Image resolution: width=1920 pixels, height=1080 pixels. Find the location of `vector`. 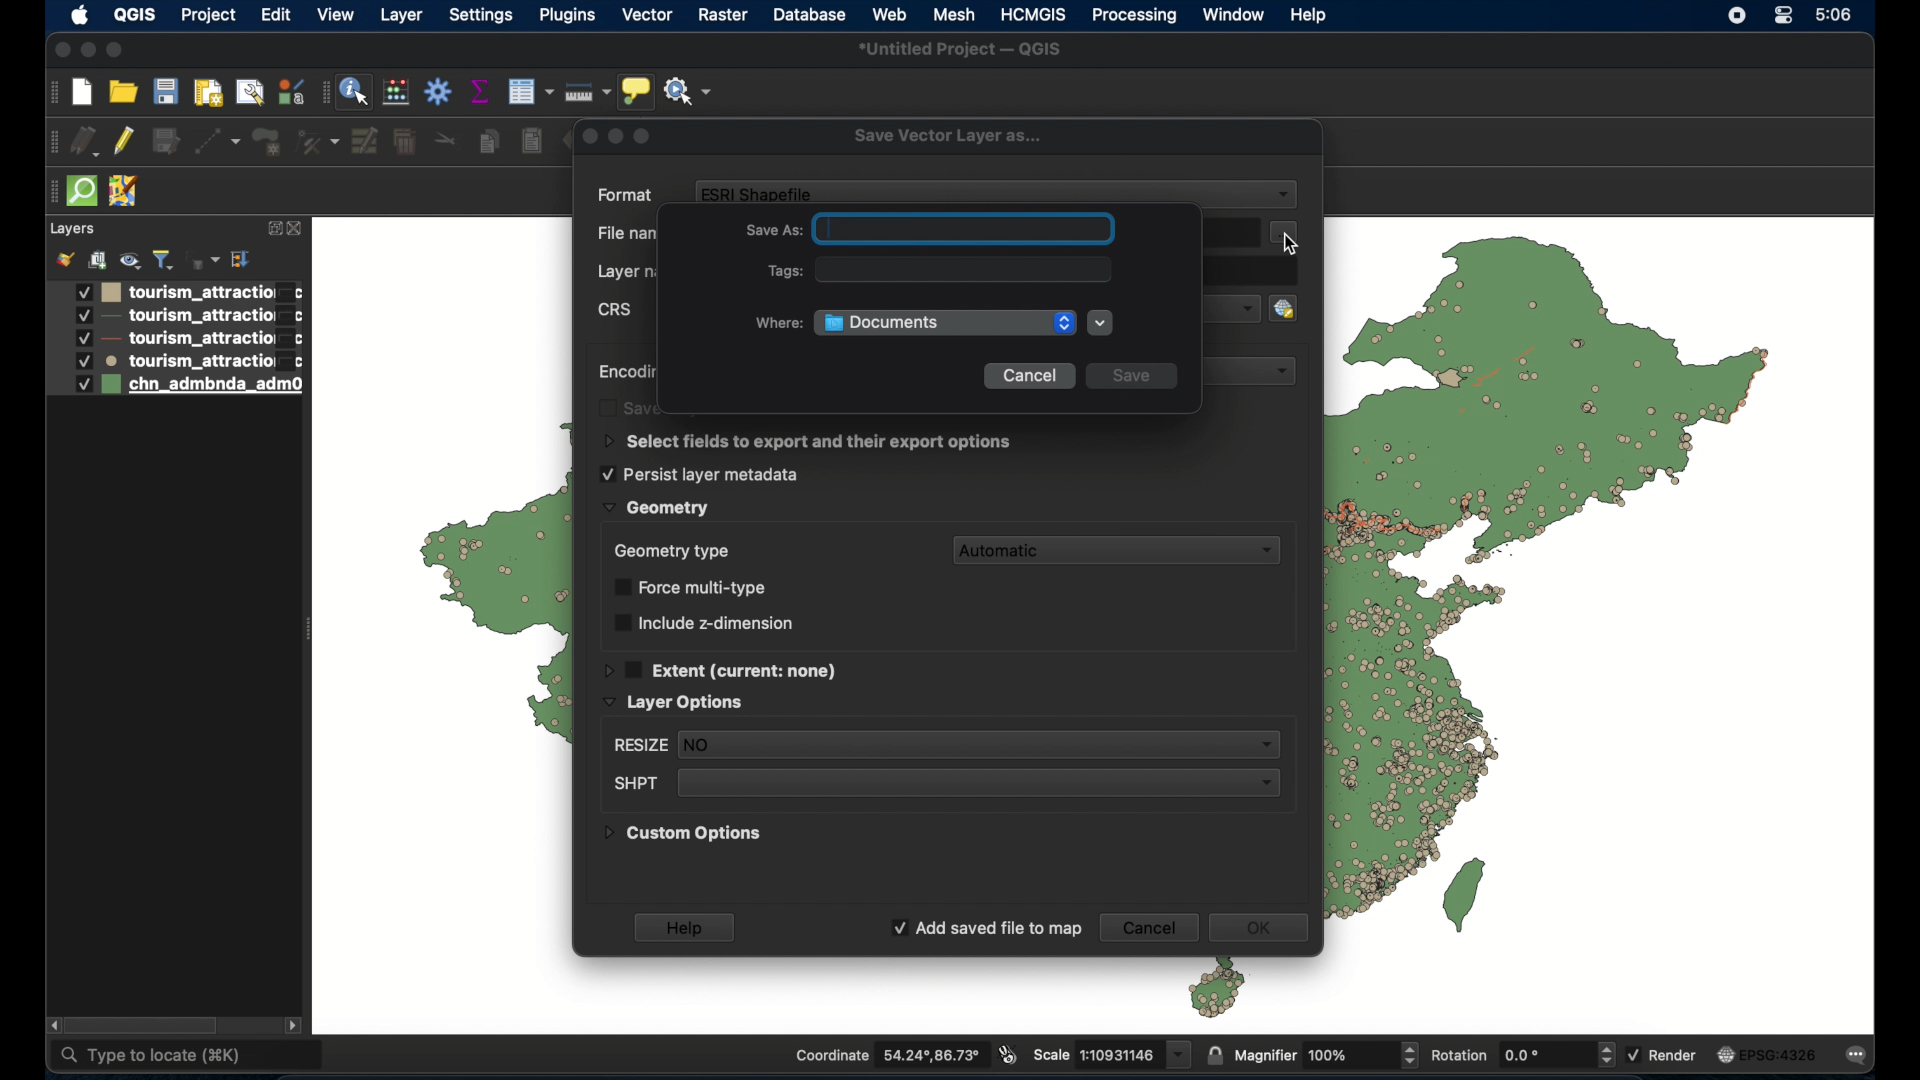

vector is located at coordinates (649, 16).